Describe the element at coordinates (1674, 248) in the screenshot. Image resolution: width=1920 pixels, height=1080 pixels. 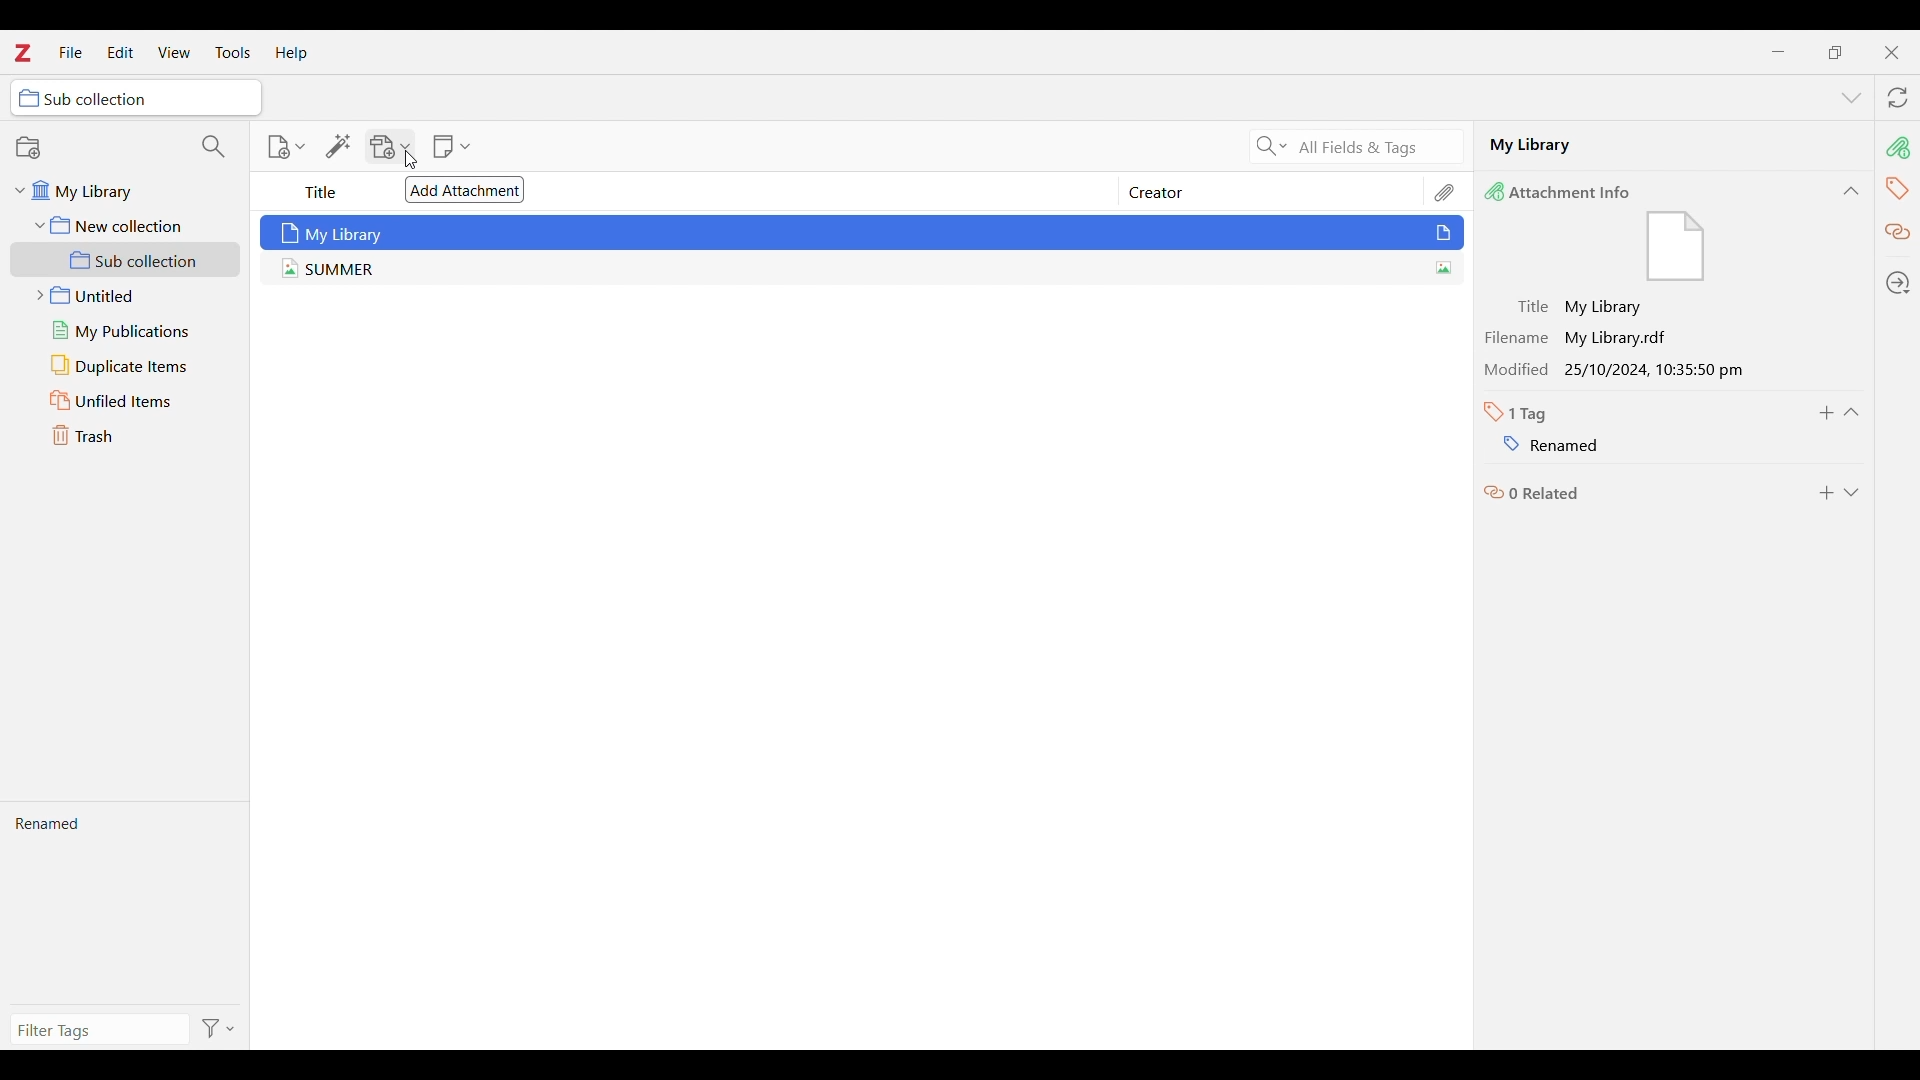
I see `file icon` at that location.